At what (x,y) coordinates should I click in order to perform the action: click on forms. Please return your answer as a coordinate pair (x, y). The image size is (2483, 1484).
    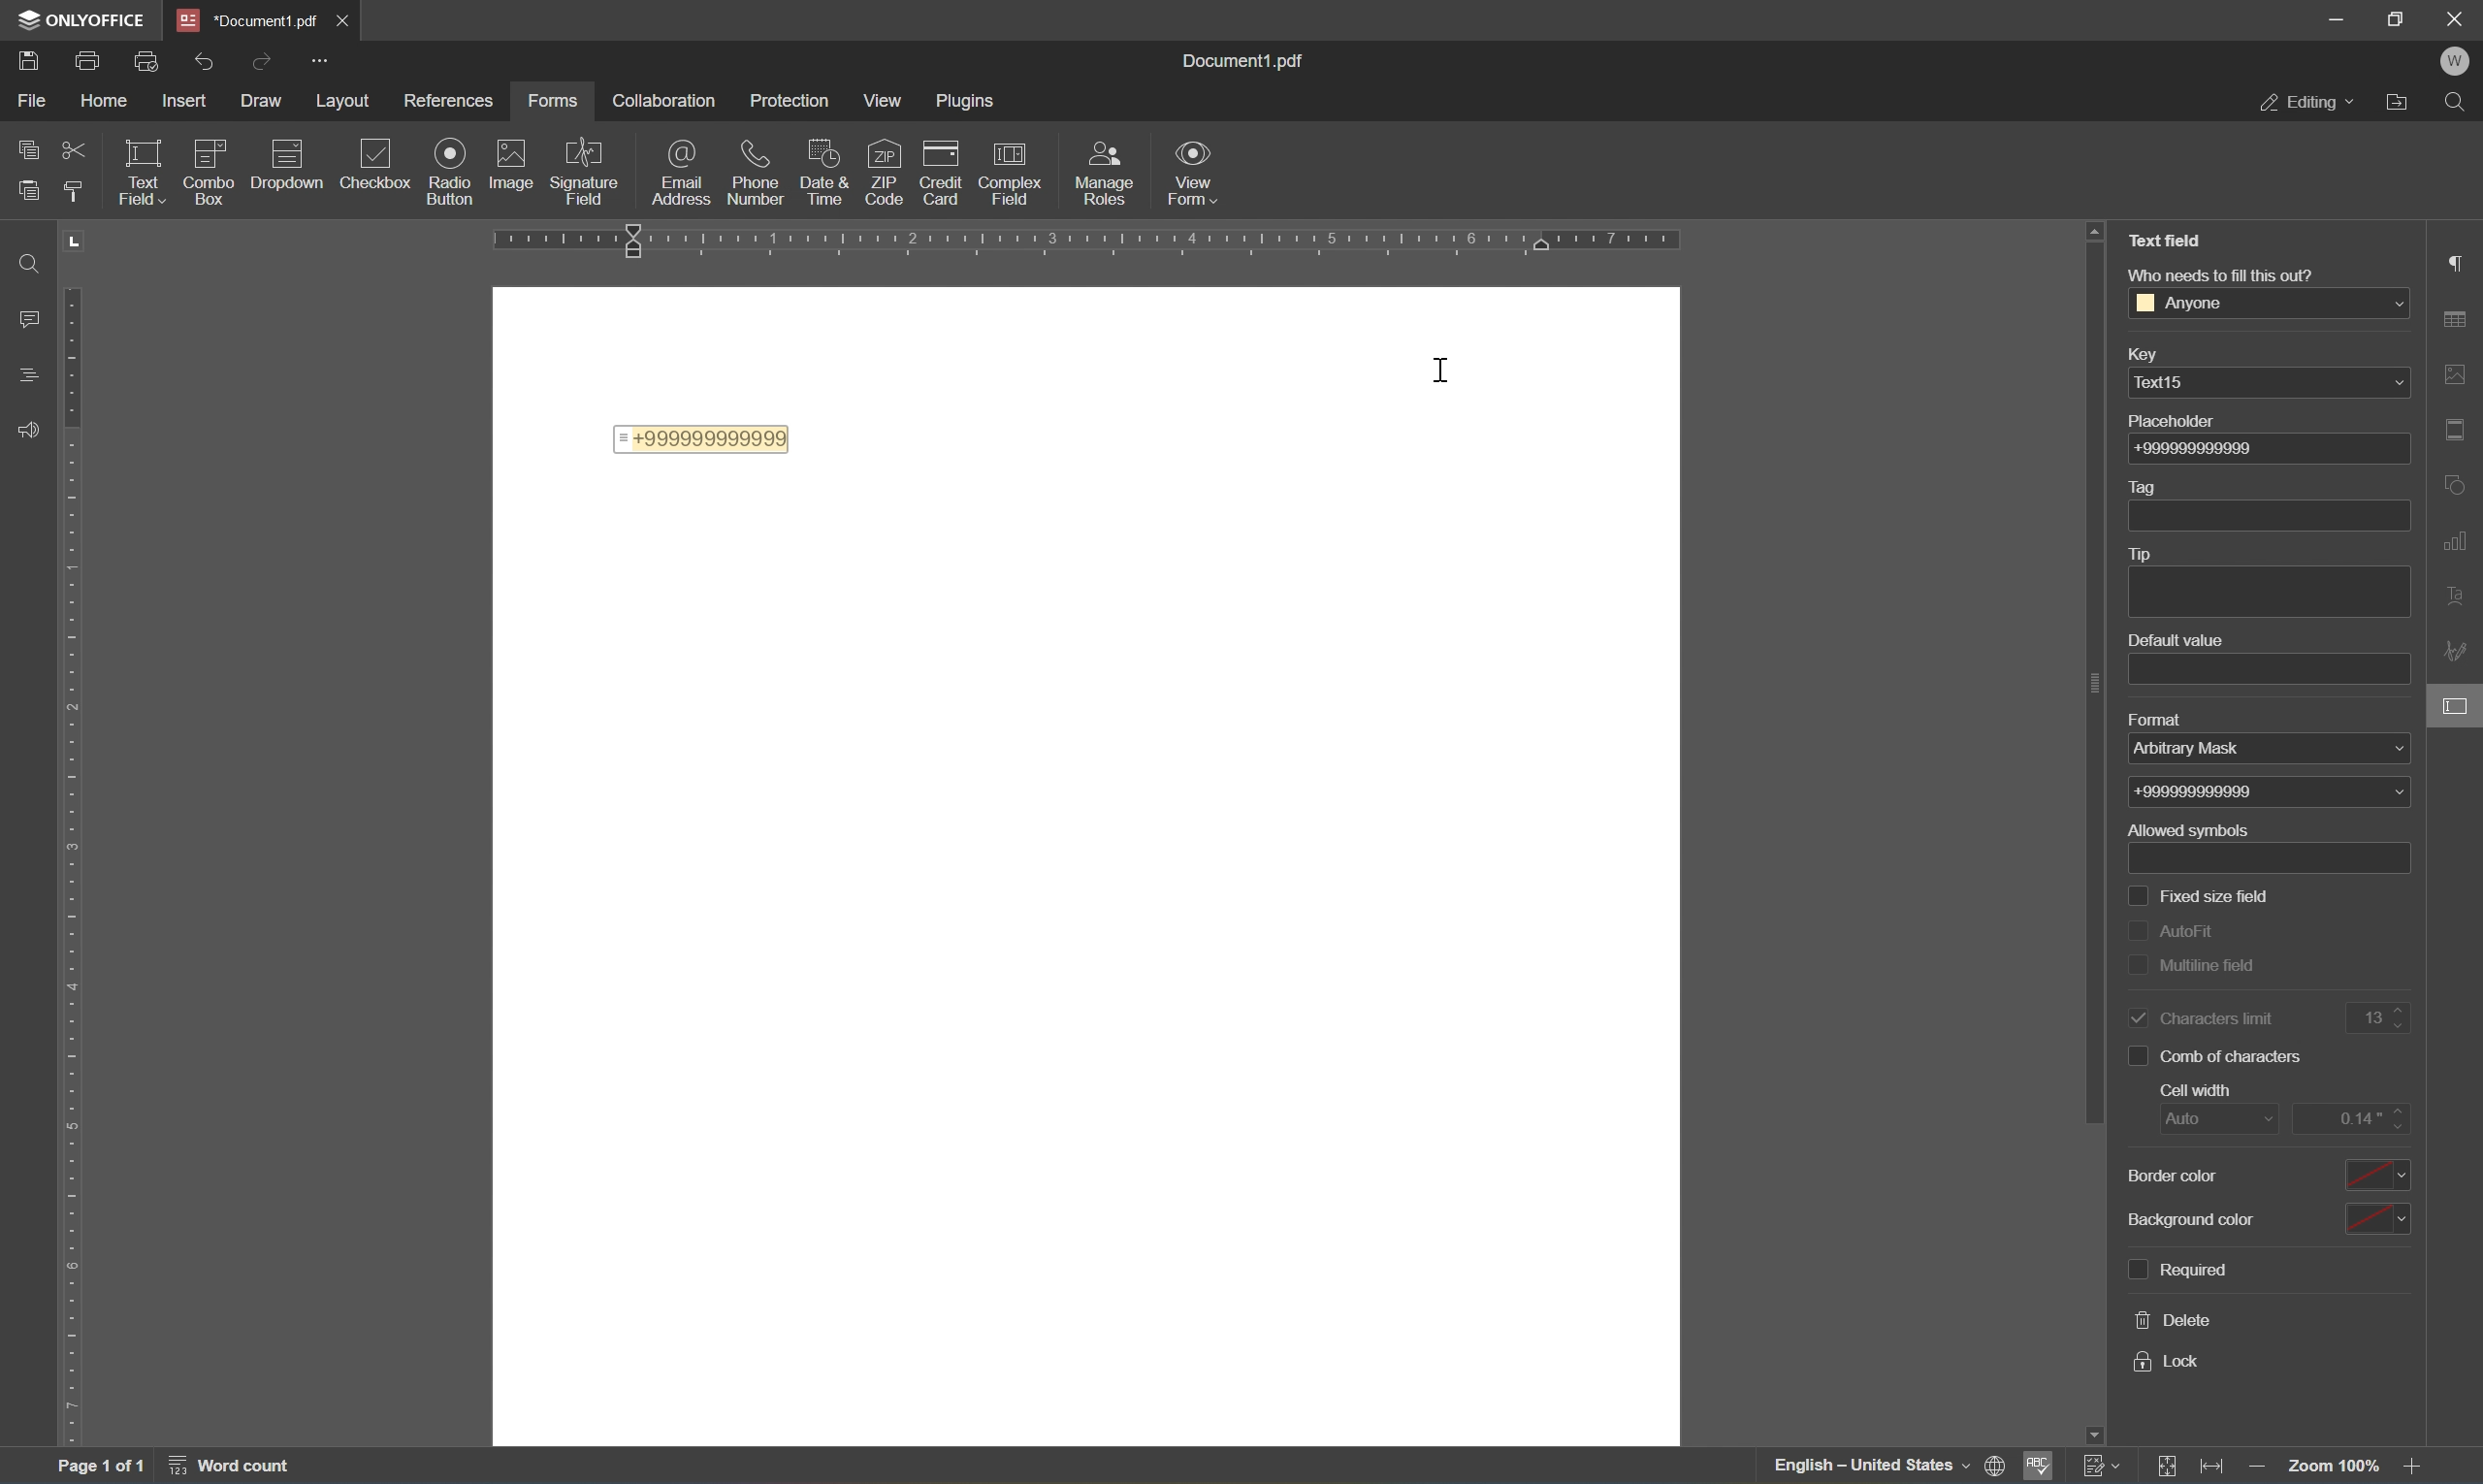
    Looking at the image, I should click on (555, 102).